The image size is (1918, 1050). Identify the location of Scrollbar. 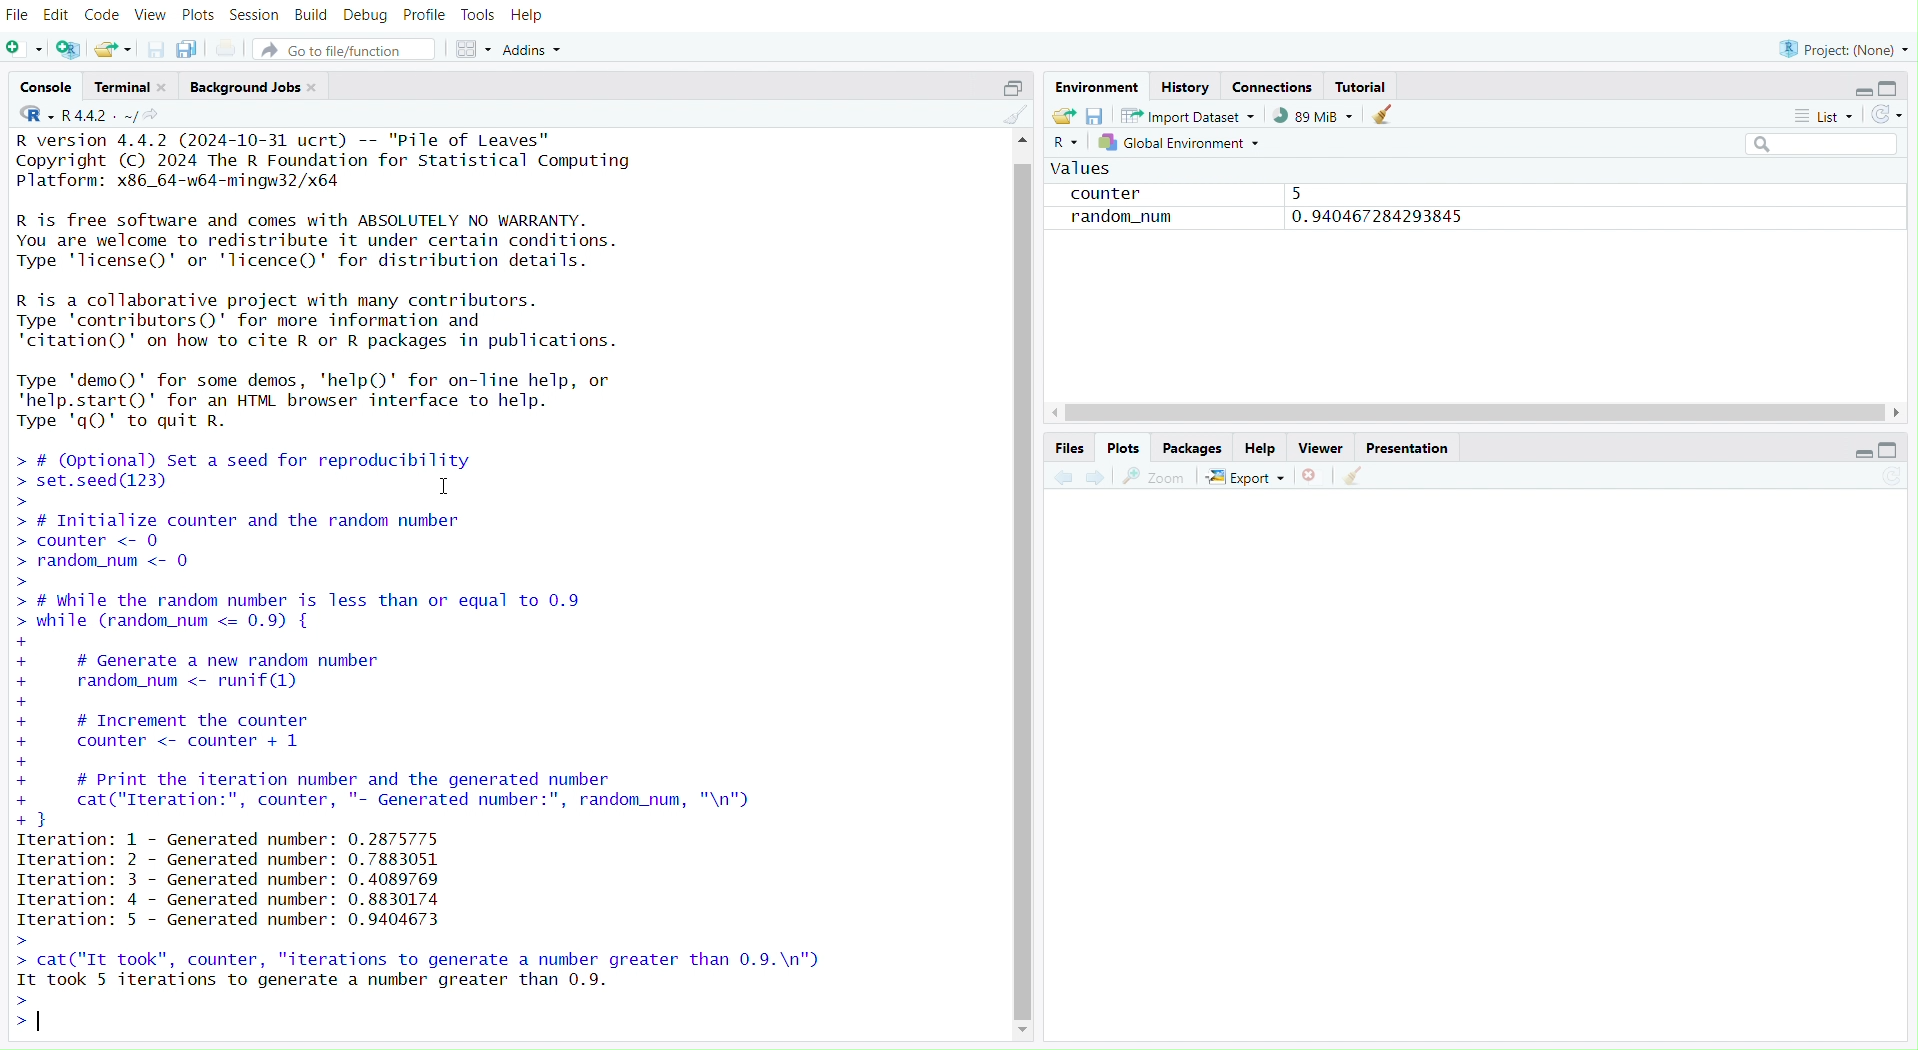
(1027, 596).